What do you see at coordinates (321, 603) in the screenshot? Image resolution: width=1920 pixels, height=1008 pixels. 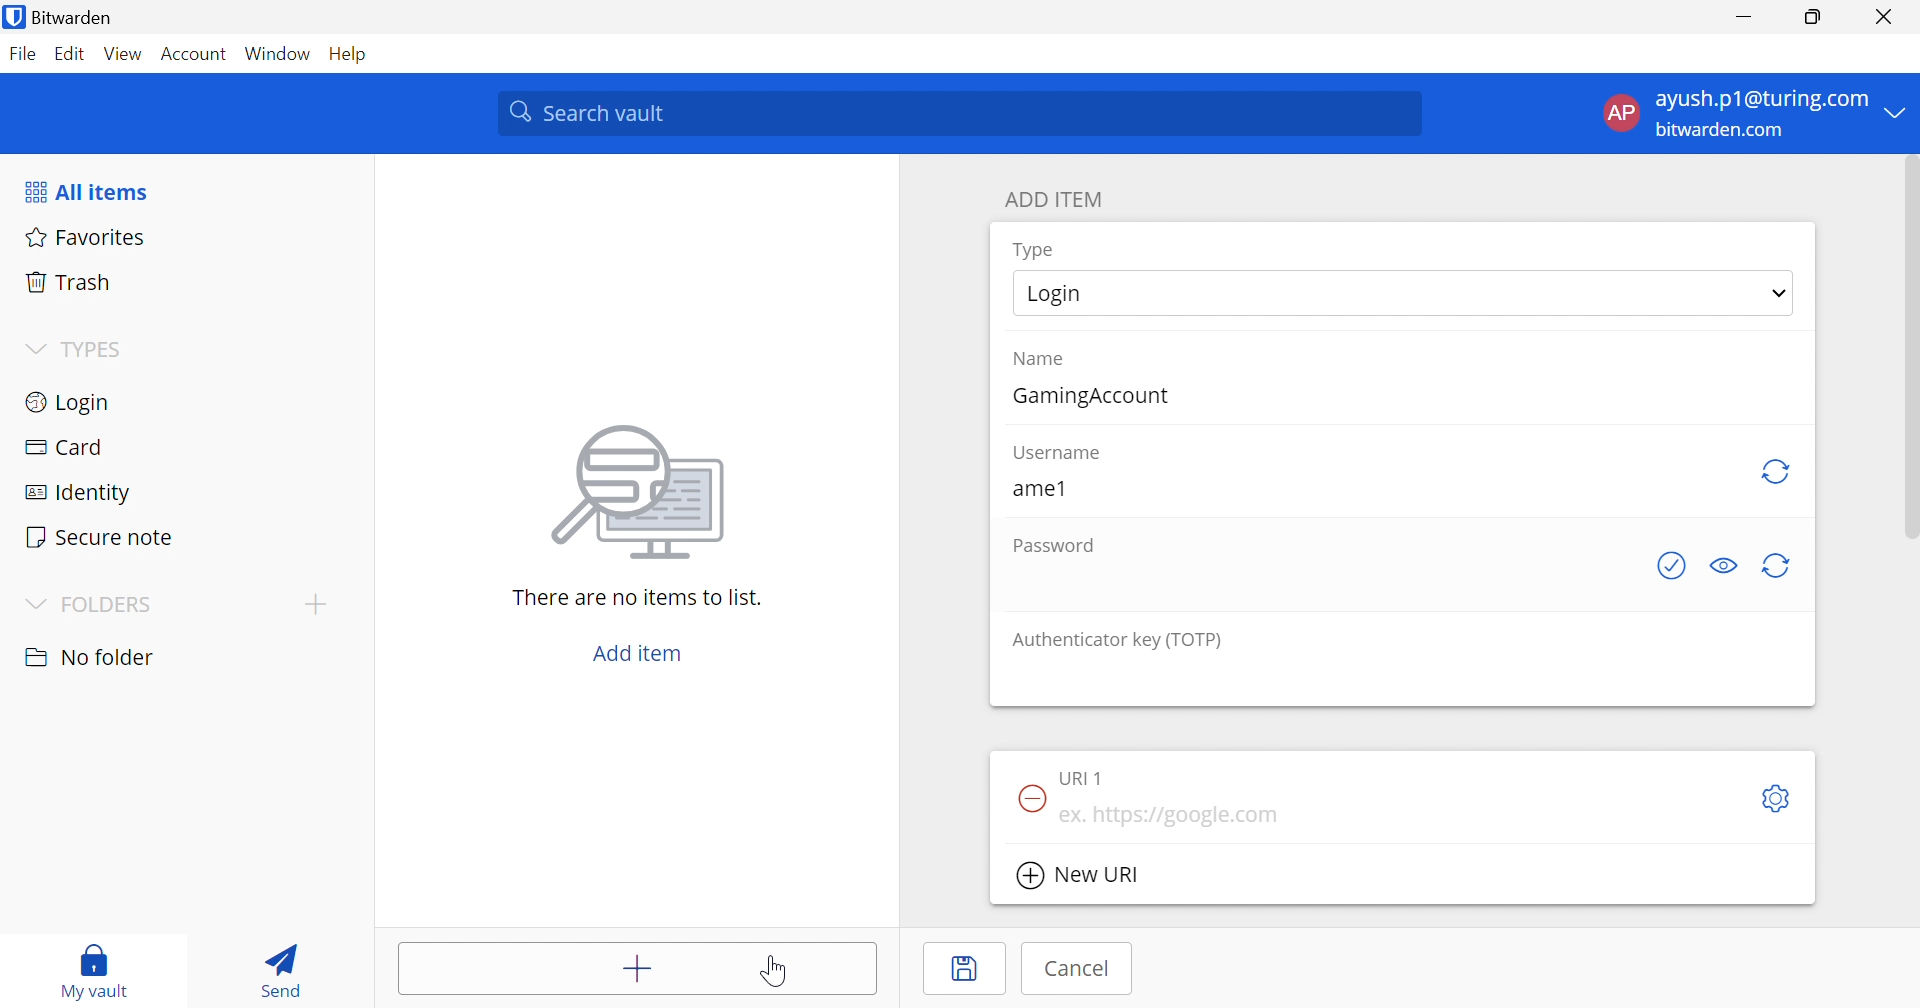 I see `Add folder` at bounding box center [321, 603].